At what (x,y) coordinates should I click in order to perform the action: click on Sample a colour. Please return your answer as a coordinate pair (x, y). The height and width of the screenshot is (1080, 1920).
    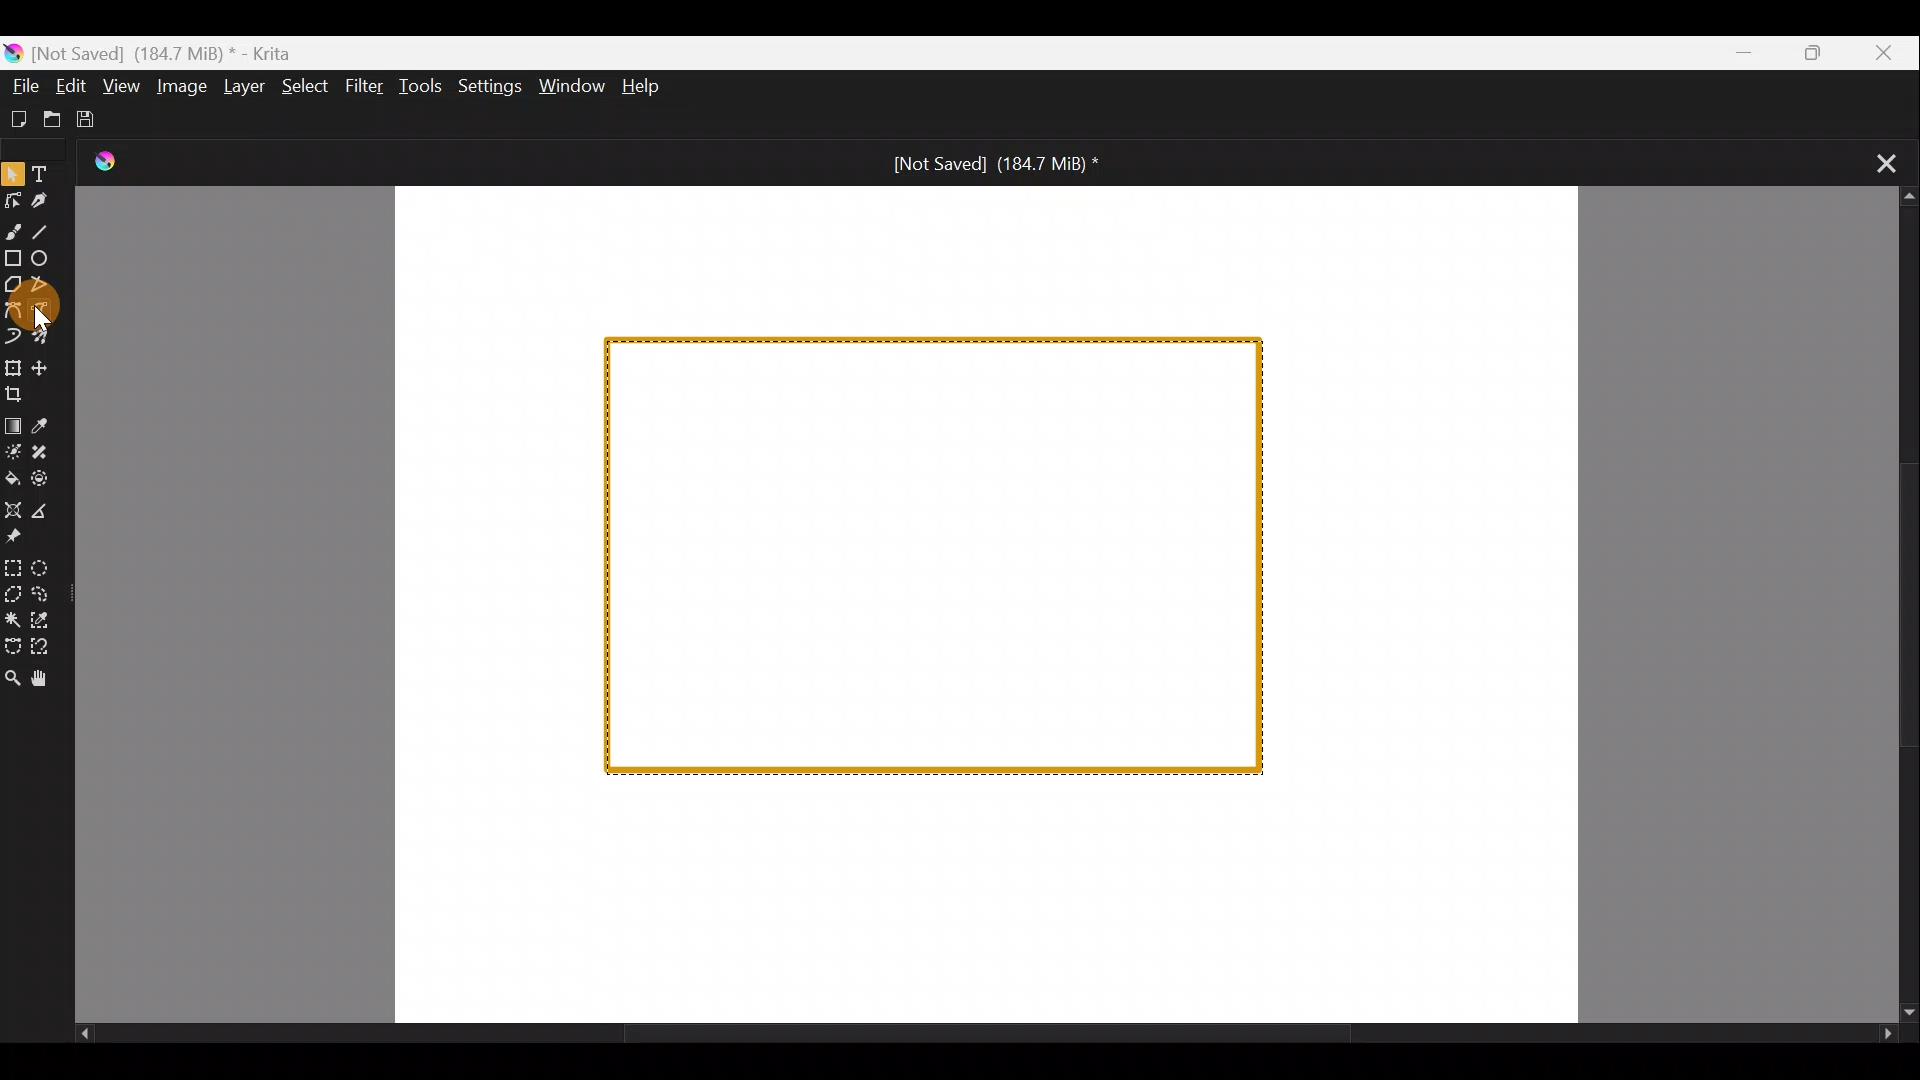
    Looking at the image, I should click on (43, 426).